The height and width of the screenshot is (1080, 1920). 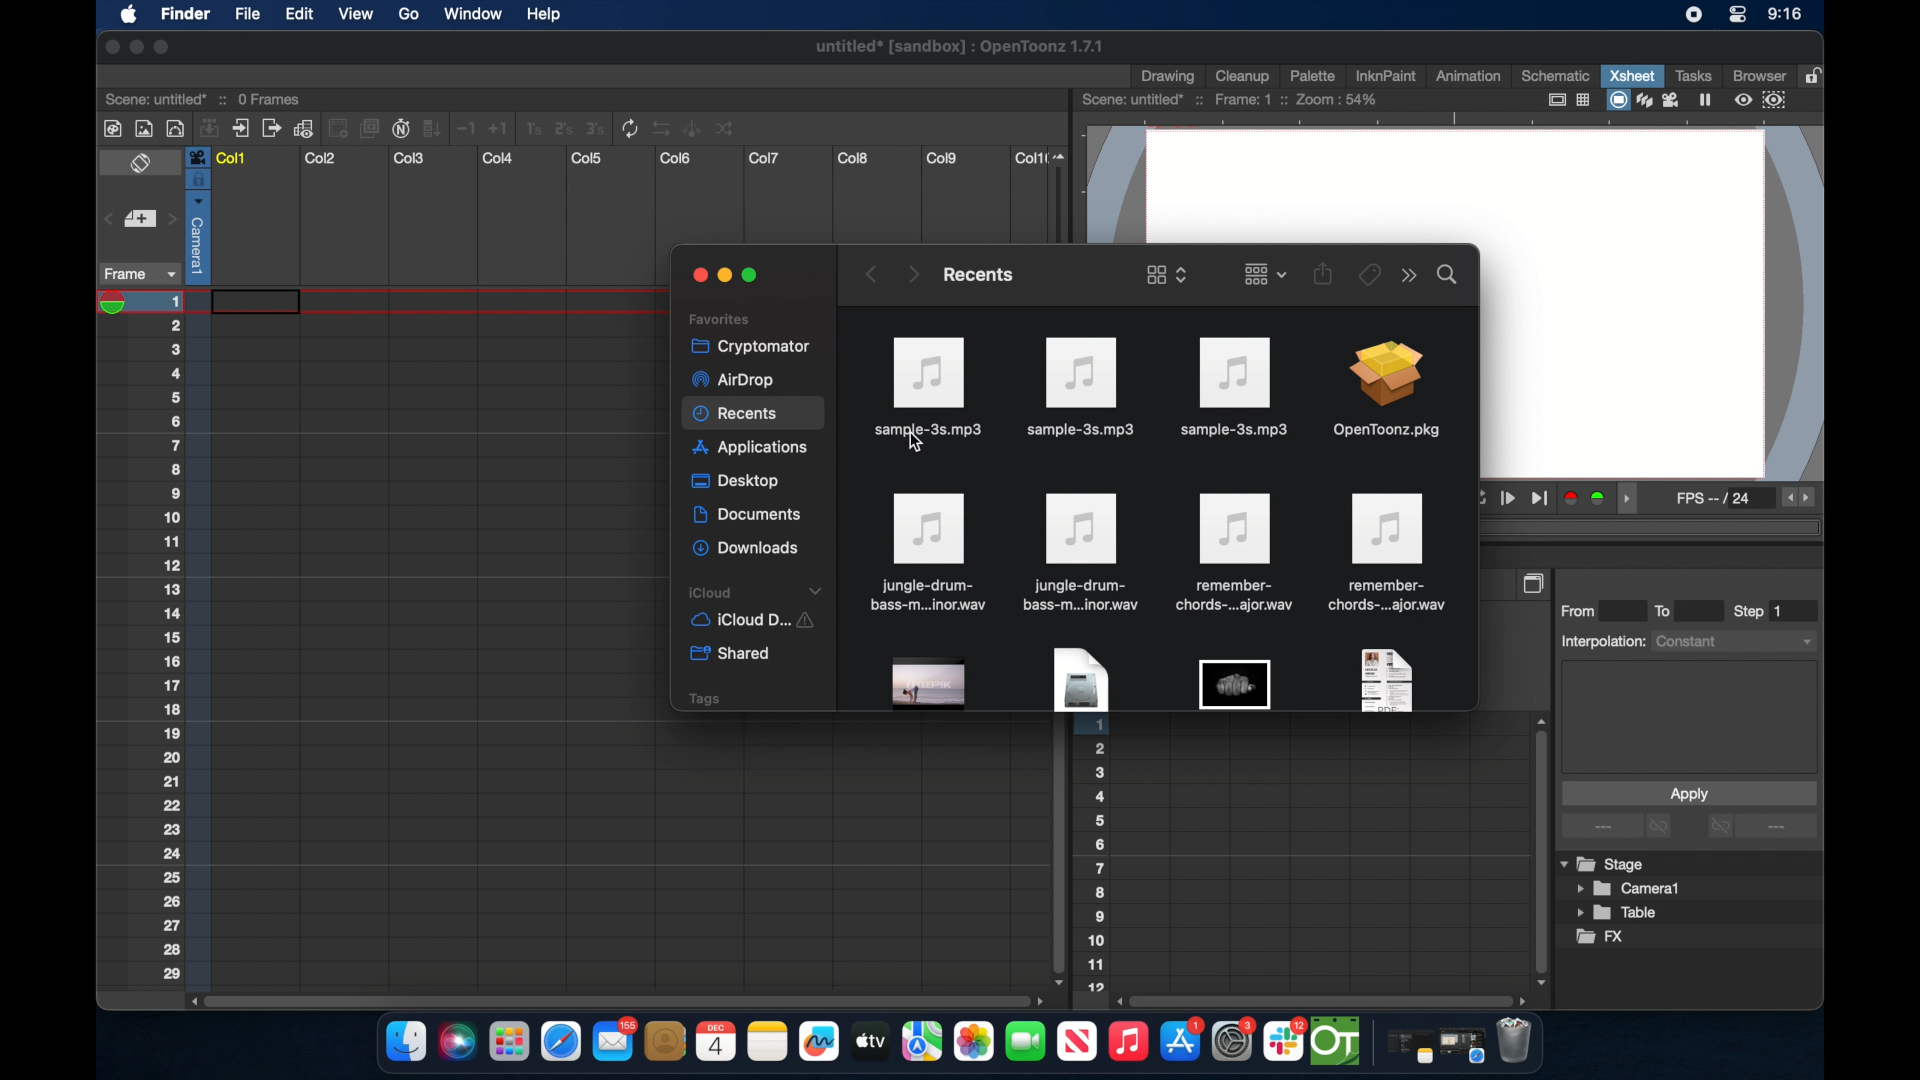 What do you see at coordinates (1235, 1041) in the screenshot?
I see `settings` at bounding box center [1235, 1041].